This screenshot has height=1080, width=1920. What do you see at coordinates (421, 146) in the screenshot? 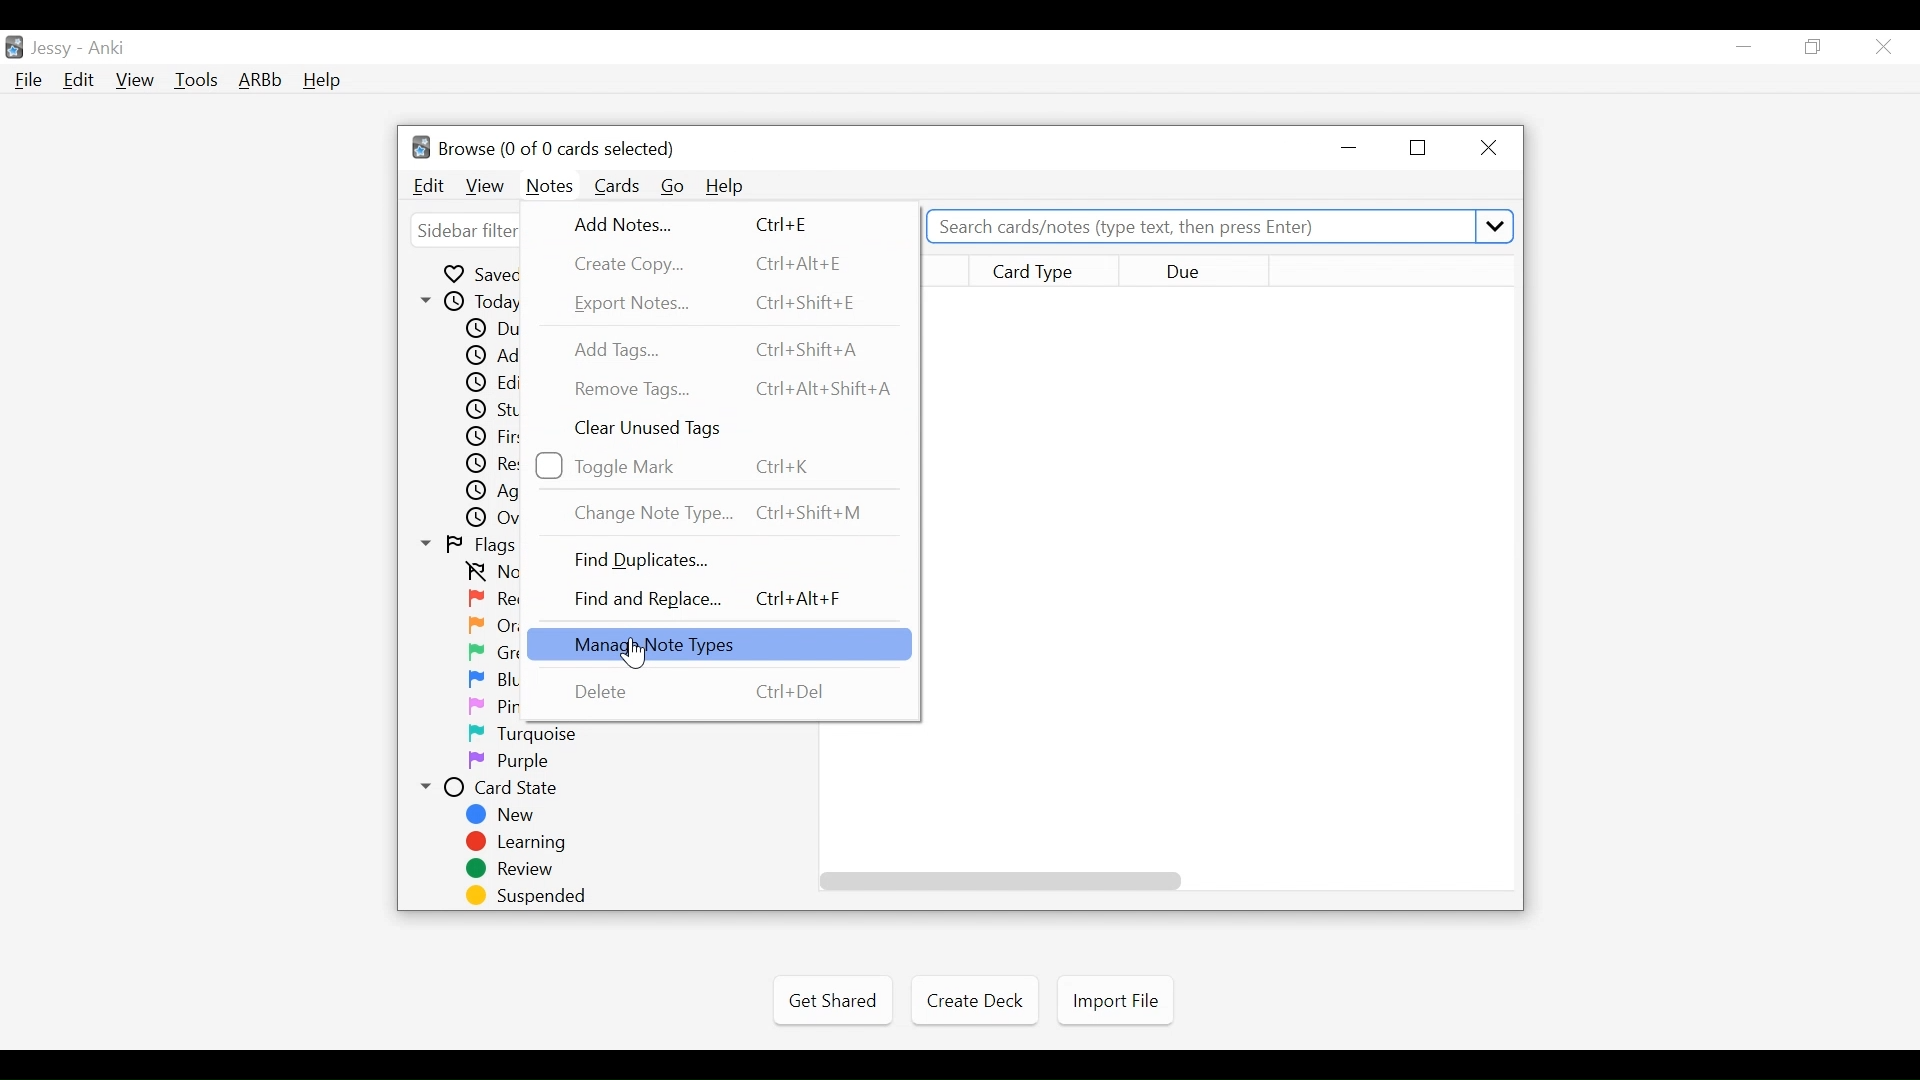
I see `Application logo` at bounding box center [421, 146].